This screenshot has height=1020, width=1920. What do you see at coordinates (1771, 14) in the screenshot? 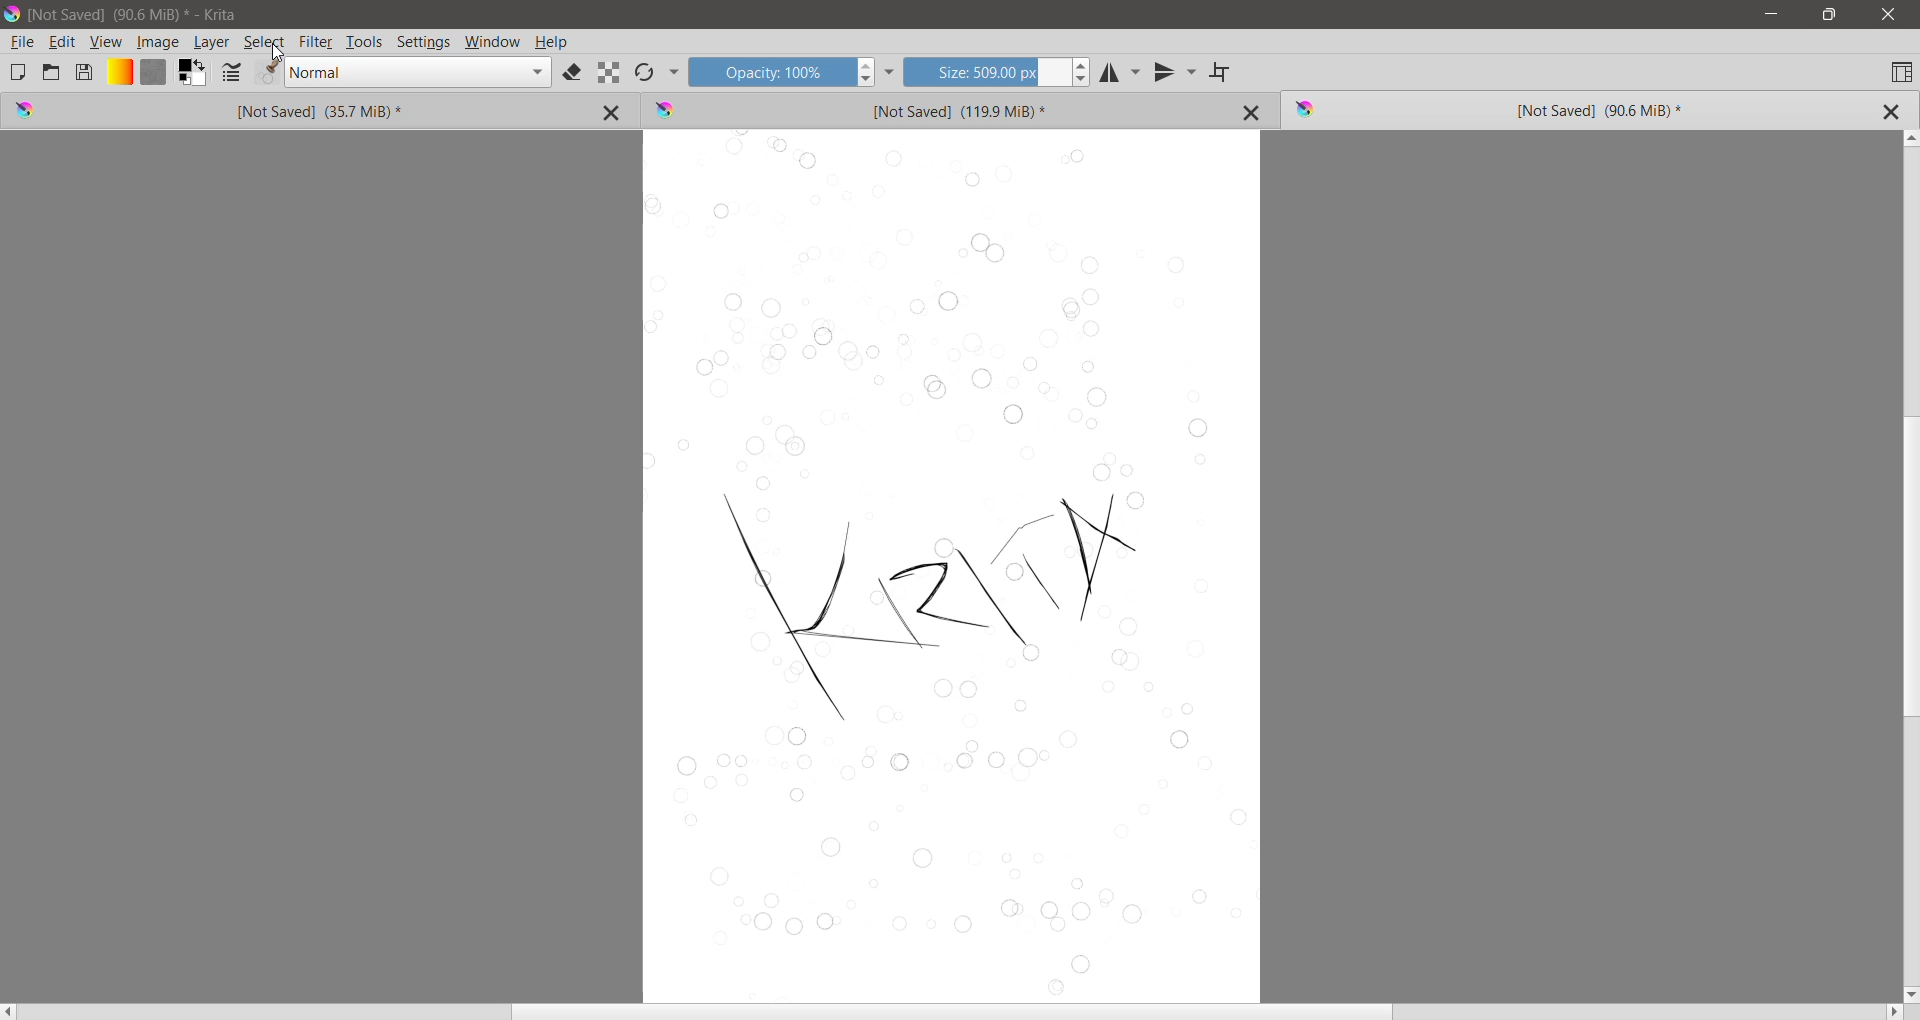
I see `Minimize` at bounding box center [1771, 14].